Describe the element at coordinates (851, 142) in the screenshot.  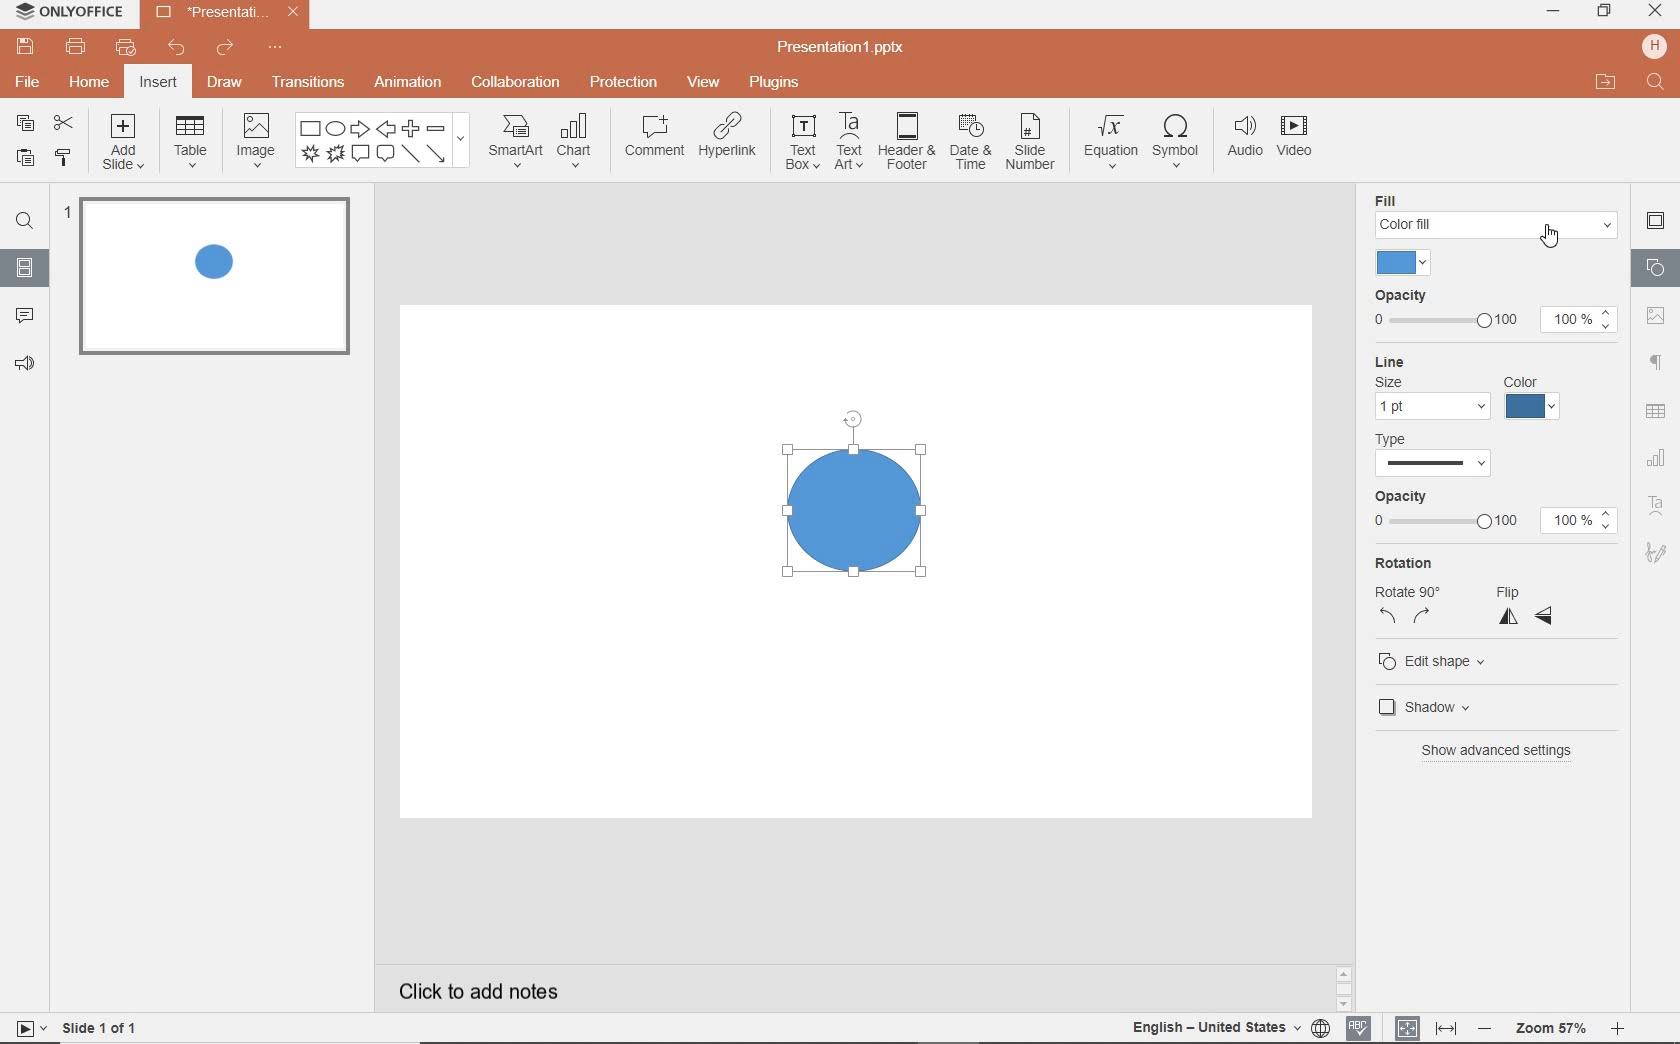
I see `text art` at that location.